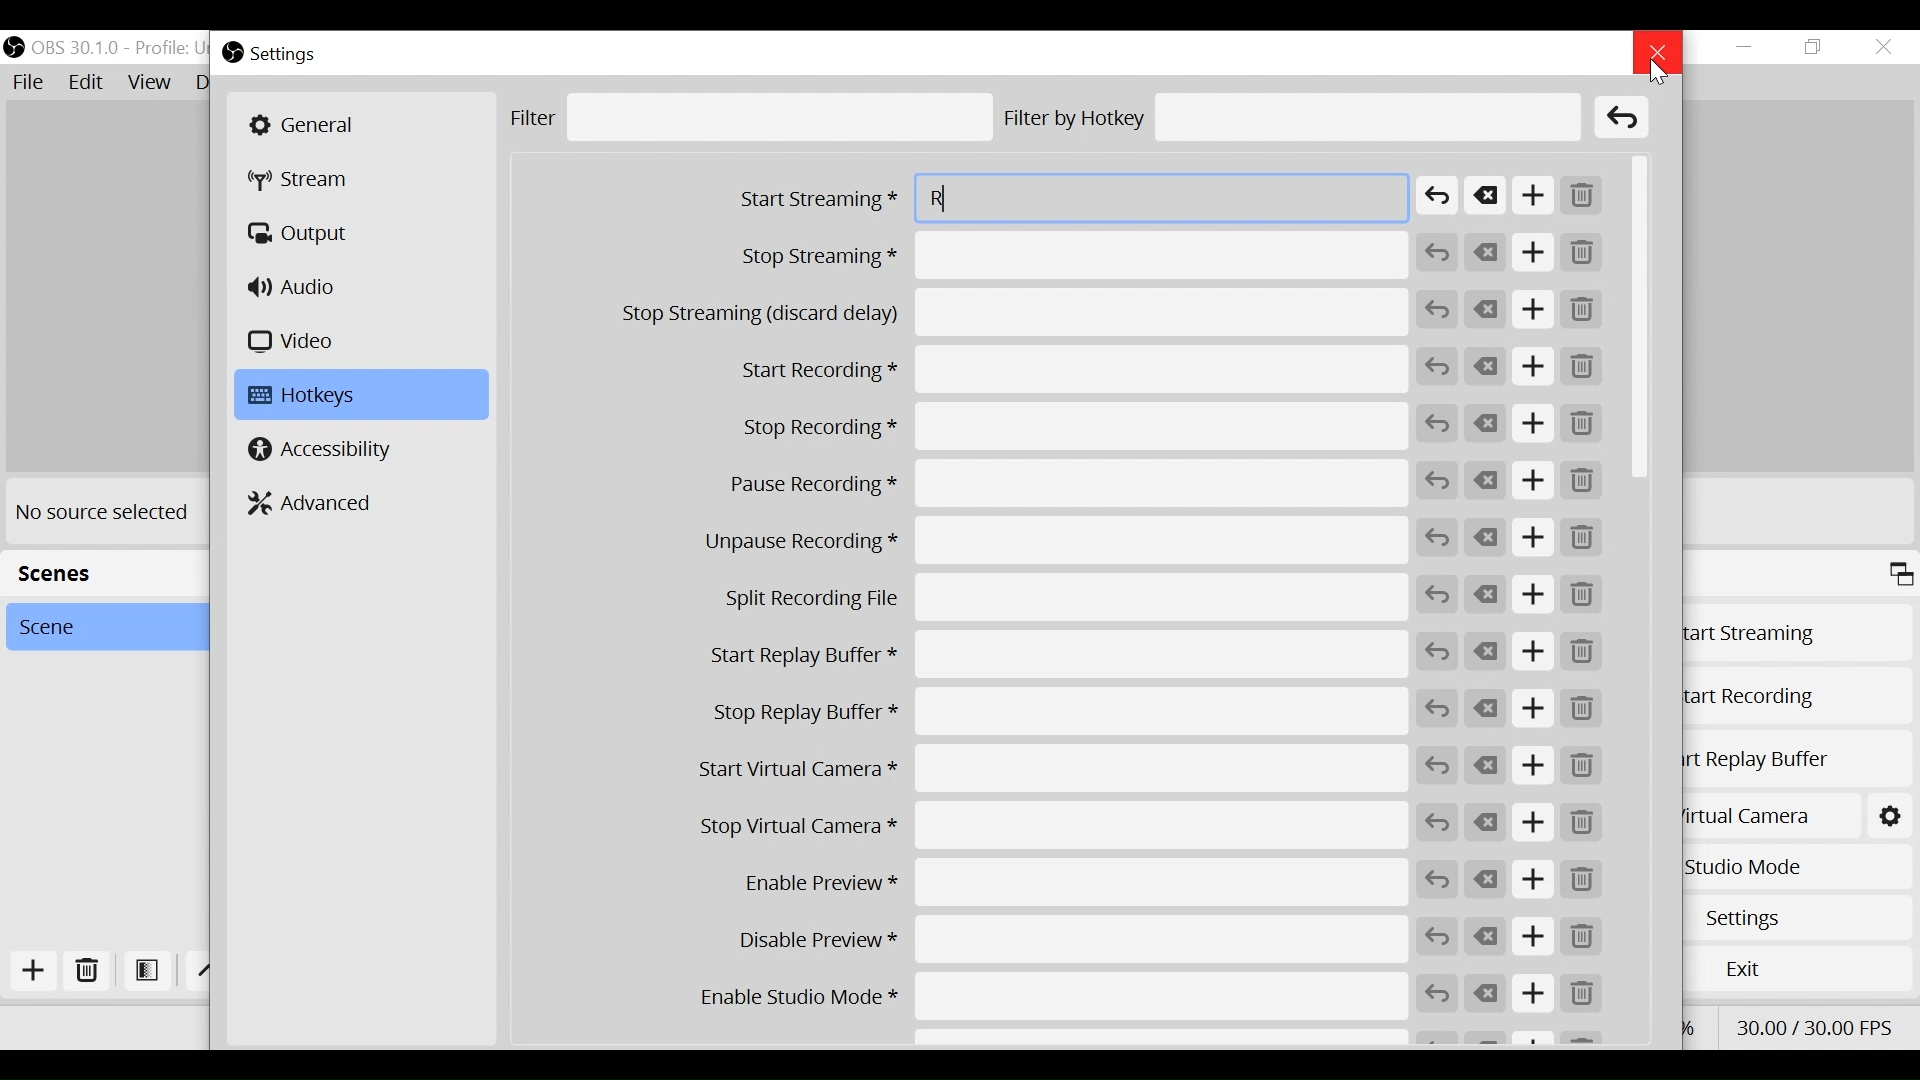 The image size is (1920, 1080). What do you see at coordinates (1016, 312) in the screenshot?
I see `Stop Streaming (discard delay)` at bounding box center [1016, 312].